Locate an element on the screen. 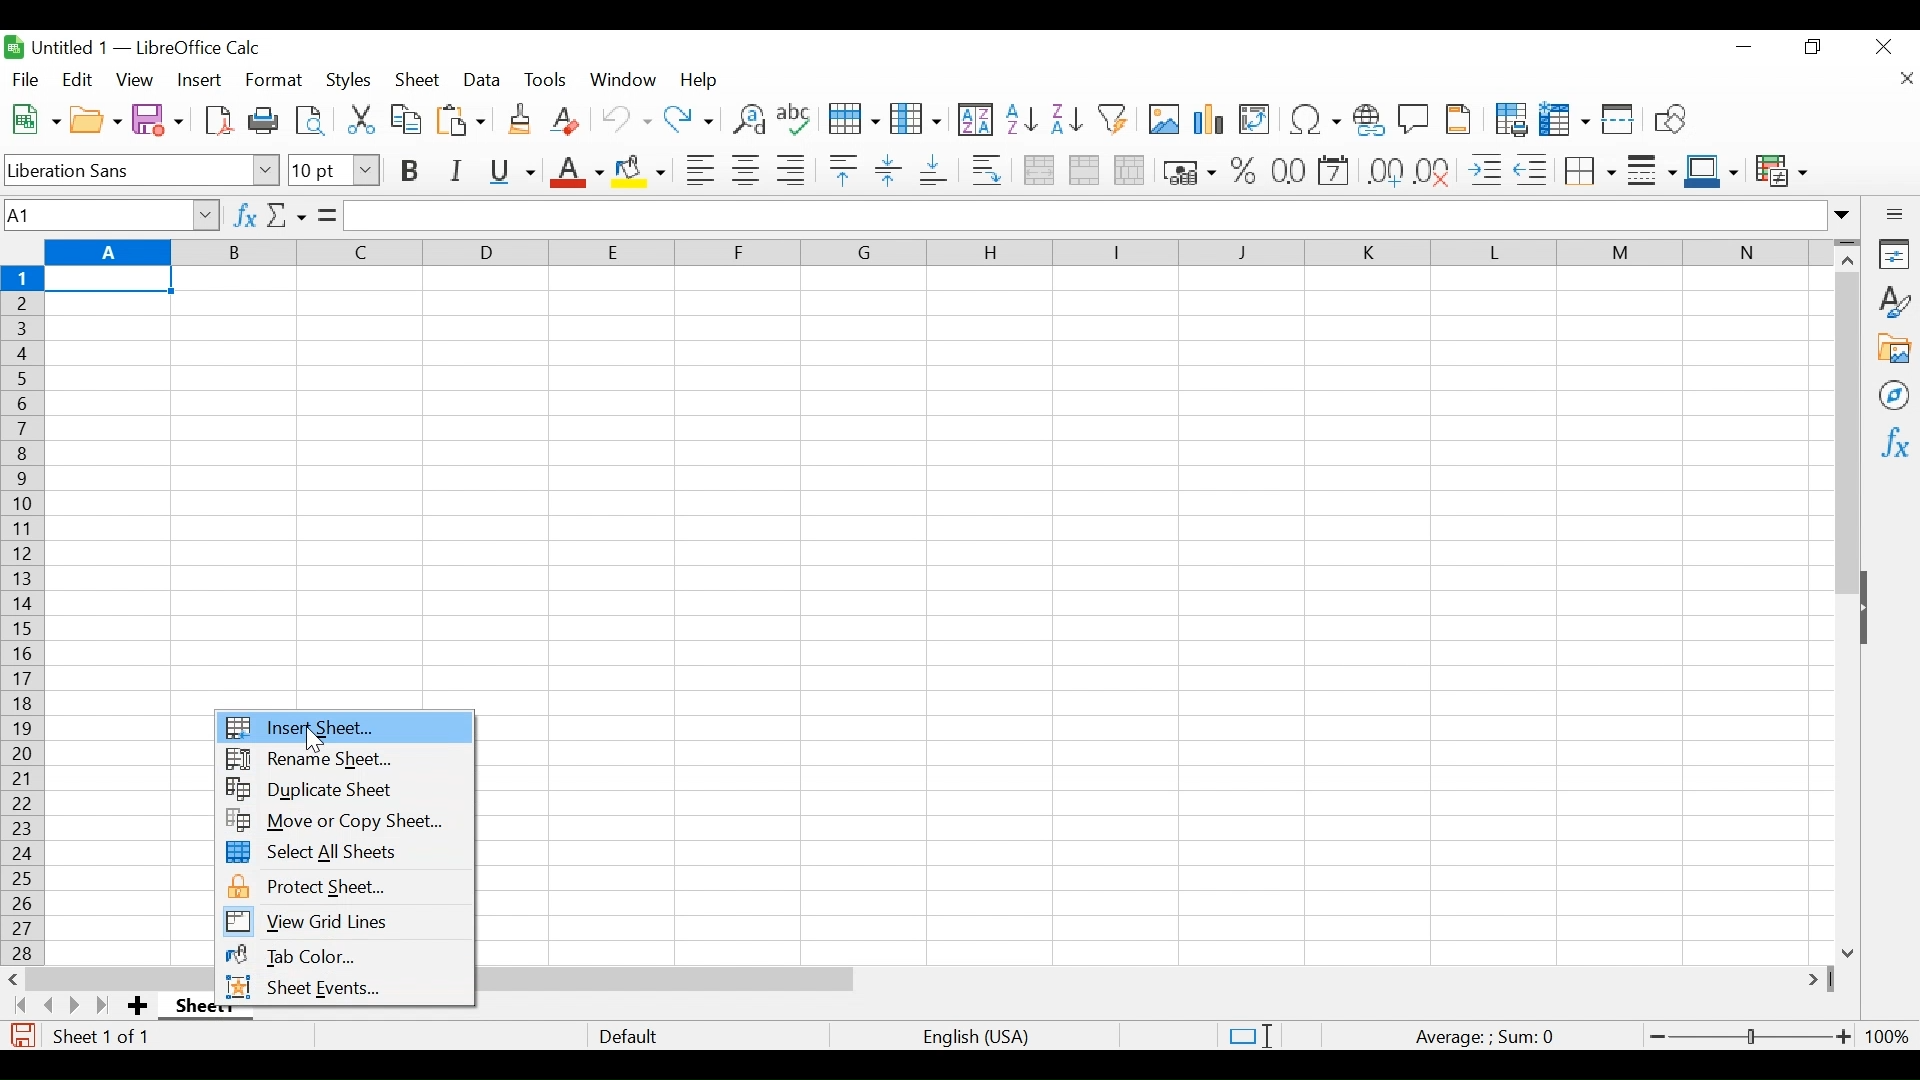  Center Vertically is located at coordinates (887, 171).